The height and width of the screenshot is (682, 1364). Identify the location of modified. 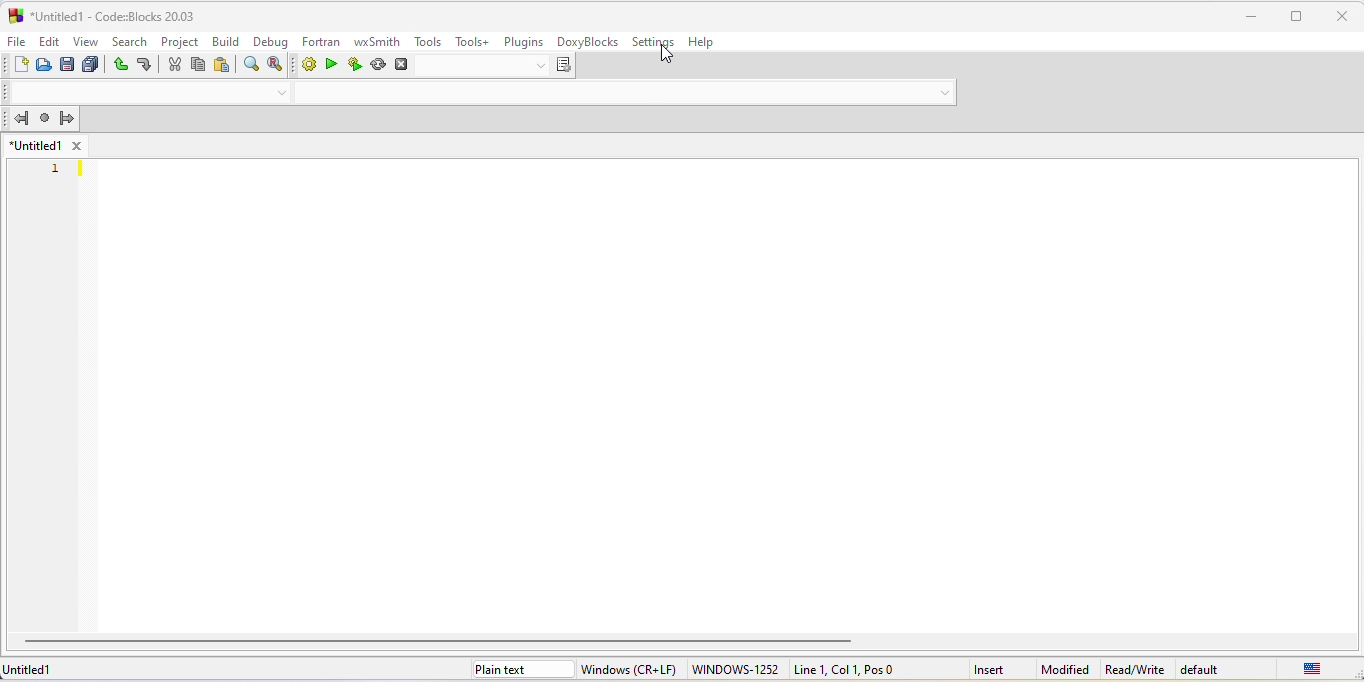
(1064, 670).